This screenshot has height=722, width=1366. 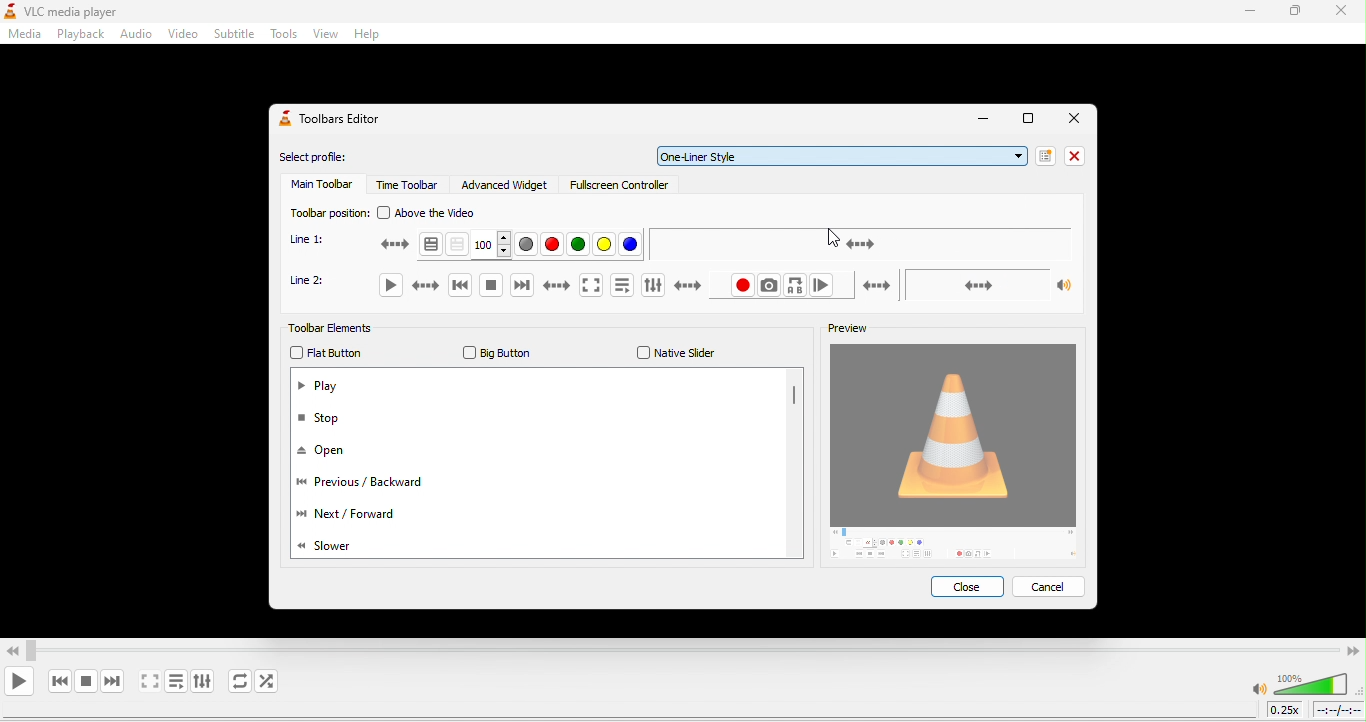 I want to click on open, so click(x=324, y=453).